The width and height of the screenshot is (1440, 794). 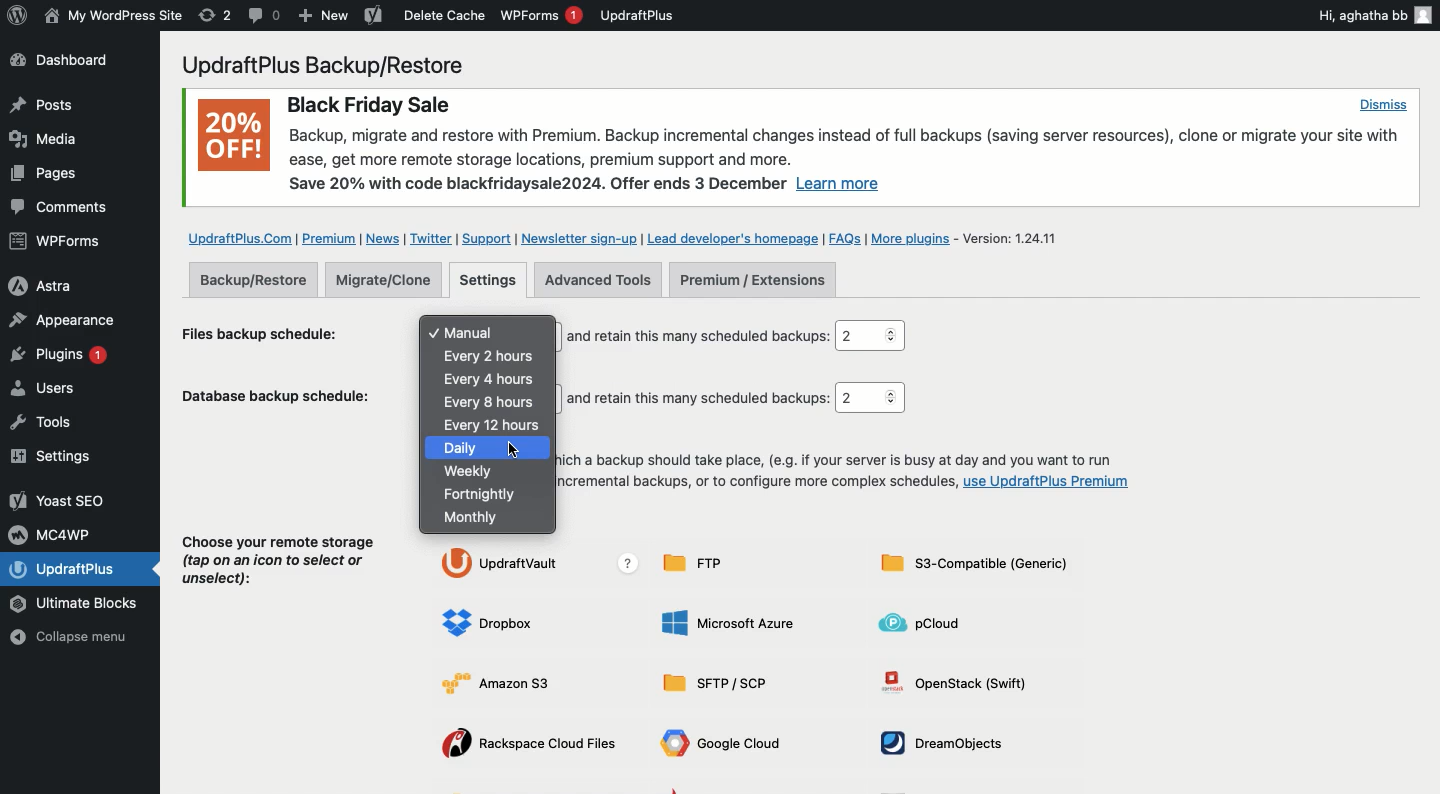 I want to click on UpdraftVault, so click(x=544, y=564).